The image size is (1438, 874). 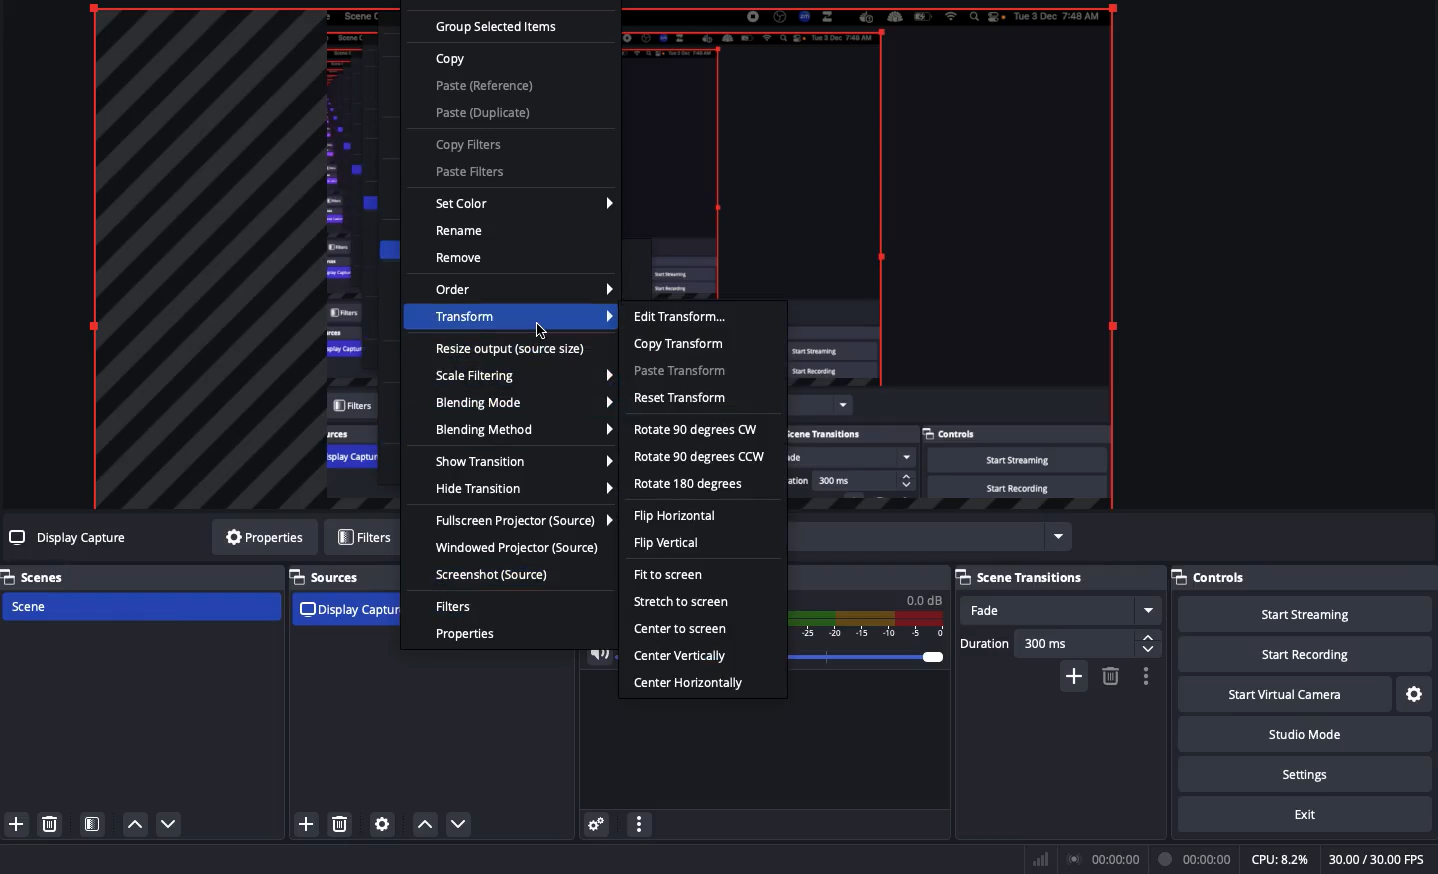 I want to click on Blending mode, so click(x=526, y=403).